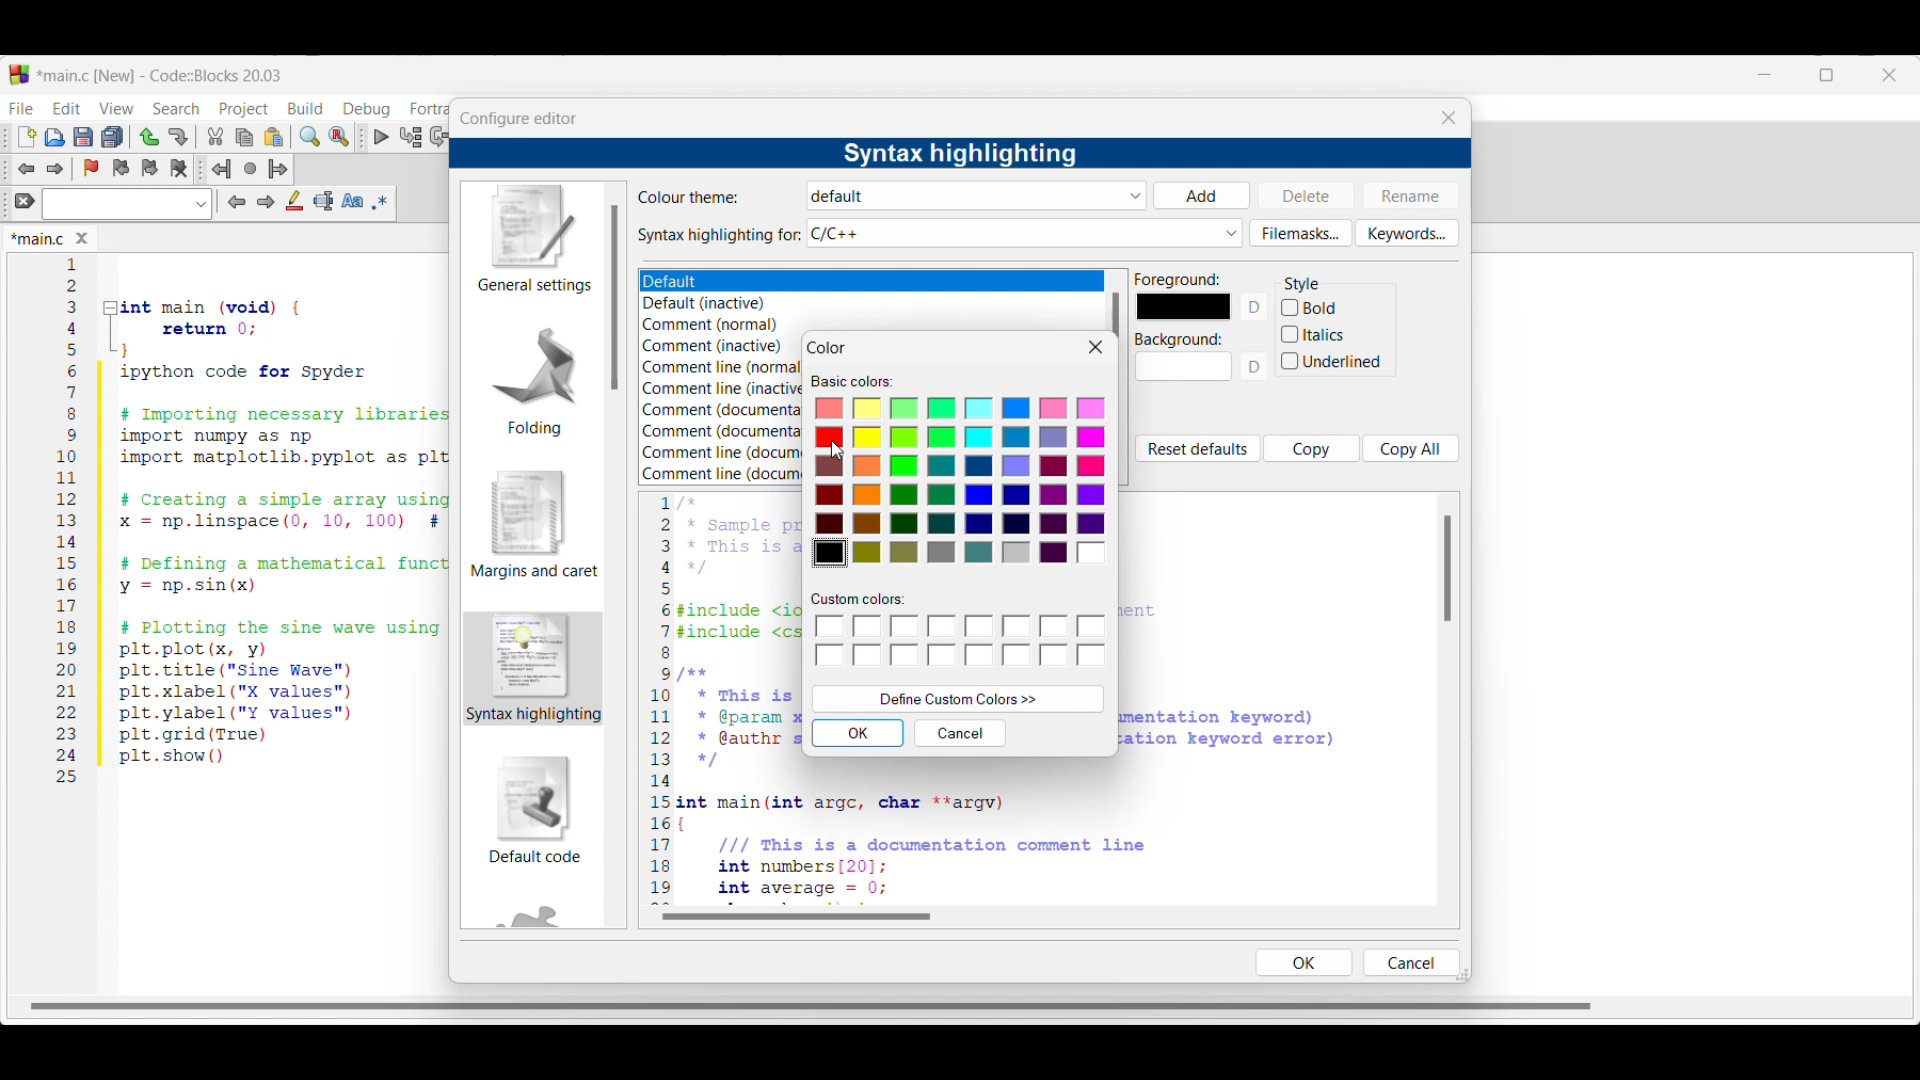 The height and width of the screenshot is (1080, 1920). I want to click on Project name, software name and version, so click(163, 75).